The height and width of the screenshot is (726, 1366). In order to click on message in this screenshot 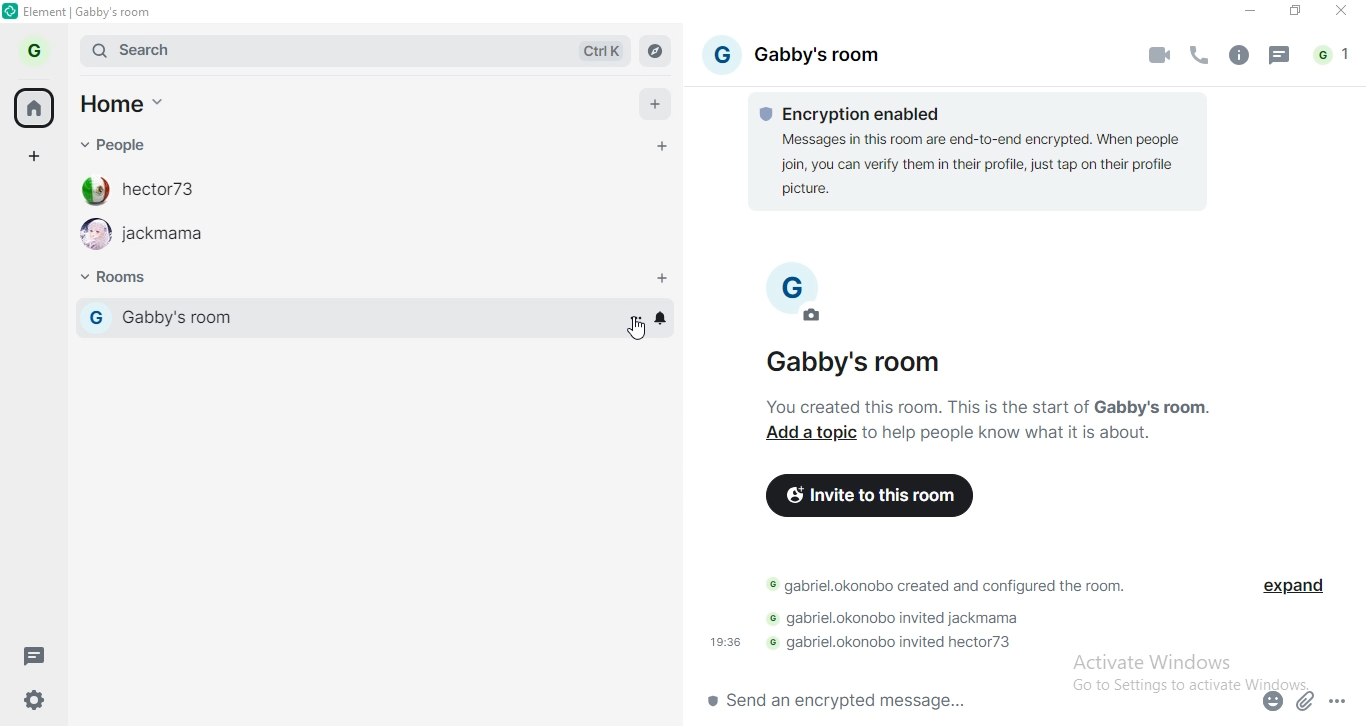, I will do `click(34, 659)`.